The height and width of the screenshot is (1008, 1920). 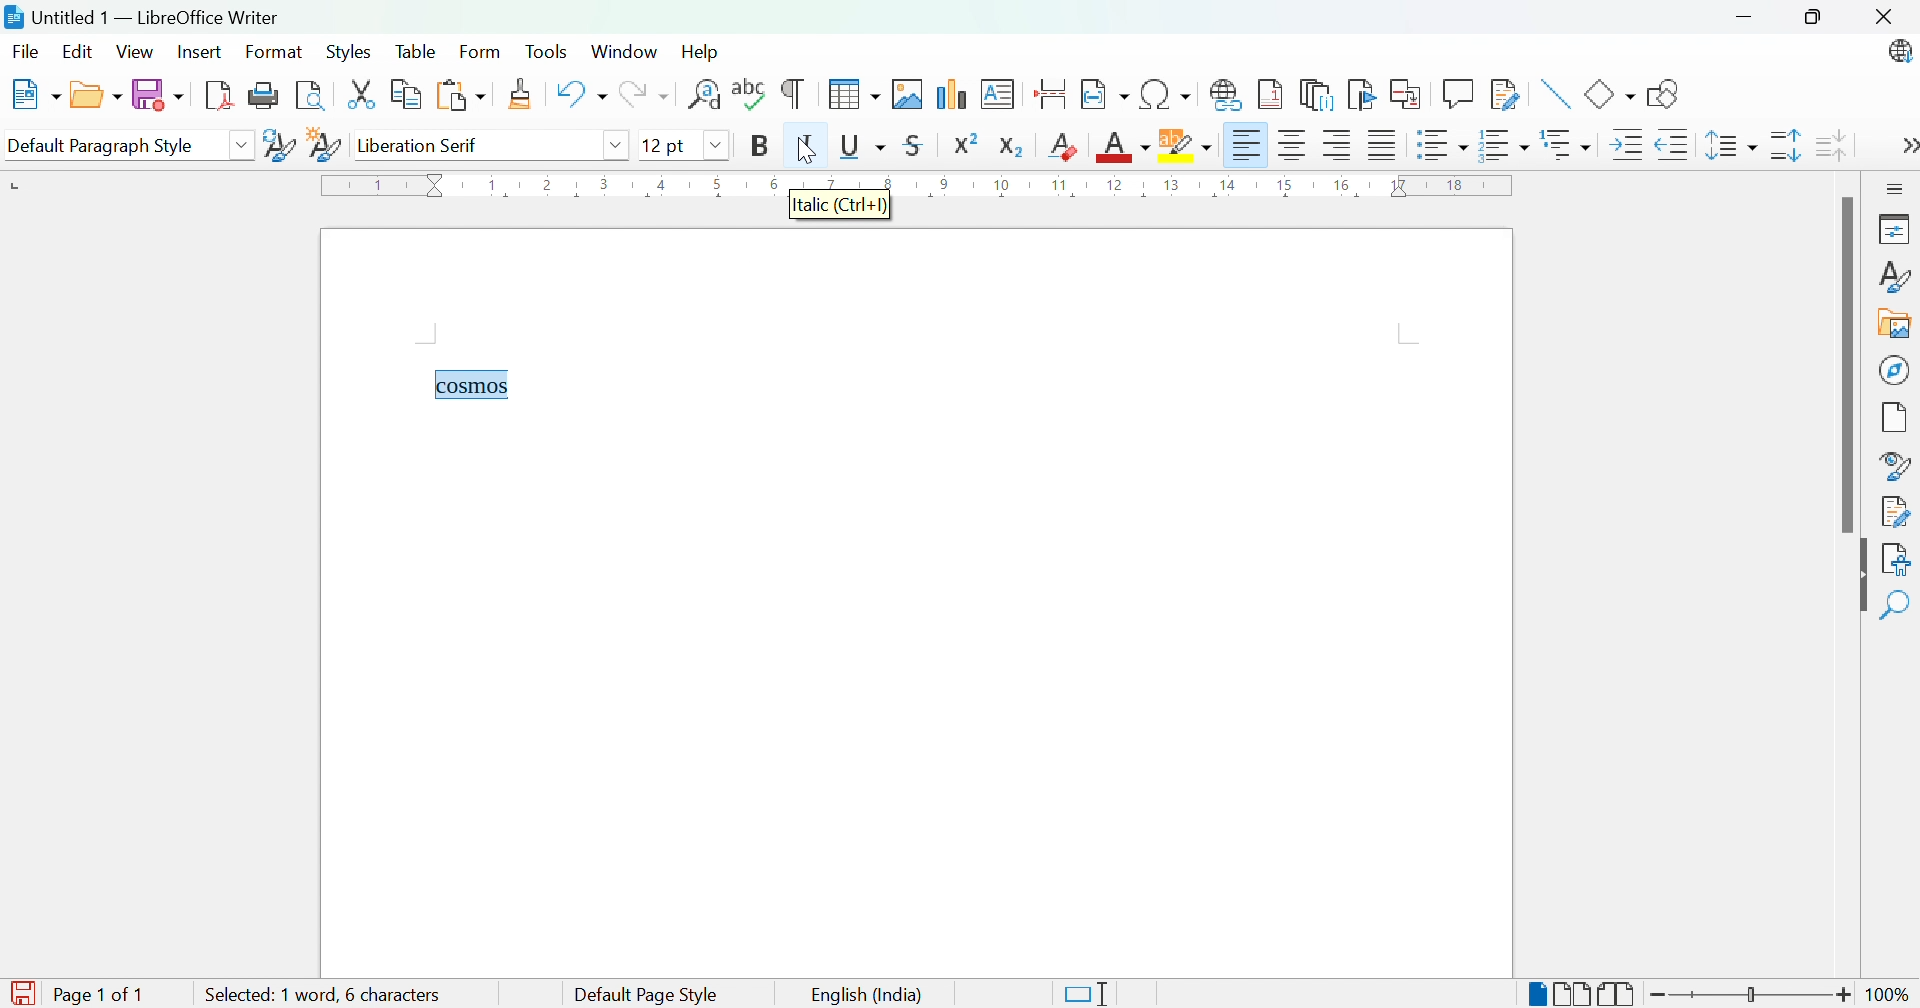 What do you see at coordinates (202, 51) in the screenshot?
I see `Insert` at bounding box center [202, 51].